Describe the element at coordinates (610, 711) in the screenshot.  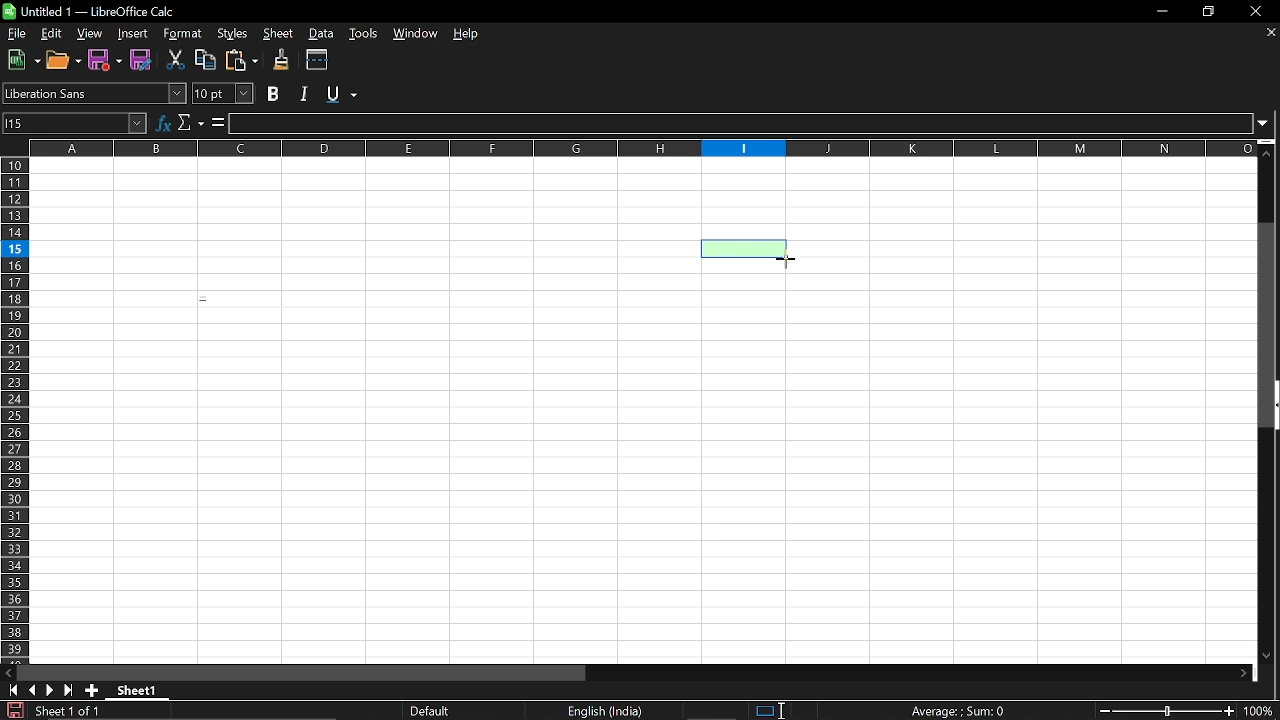
I see `Language` at that location.